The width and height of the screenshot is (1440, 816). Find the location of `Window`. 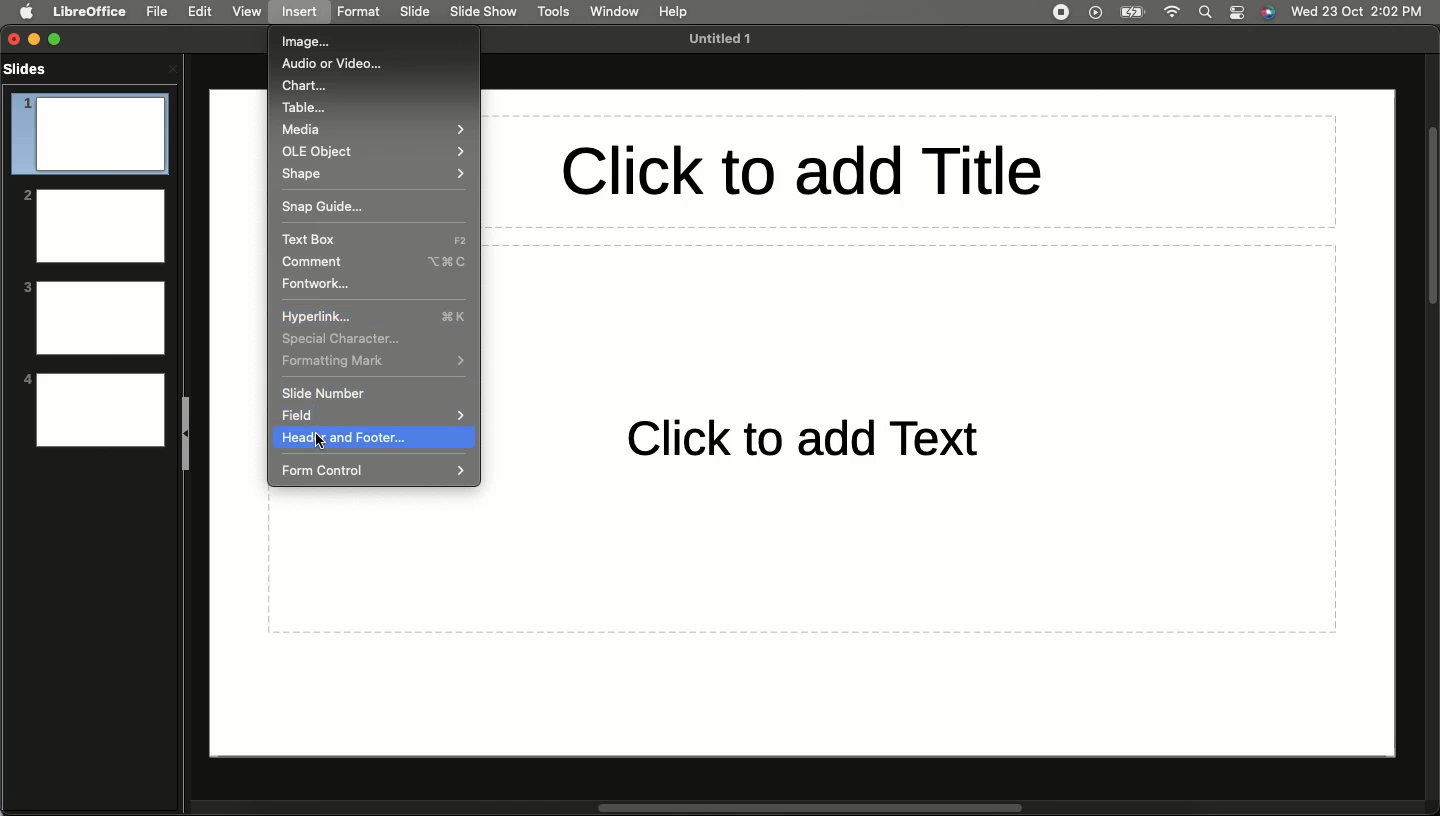

Window is located at coordinates (611, 11).